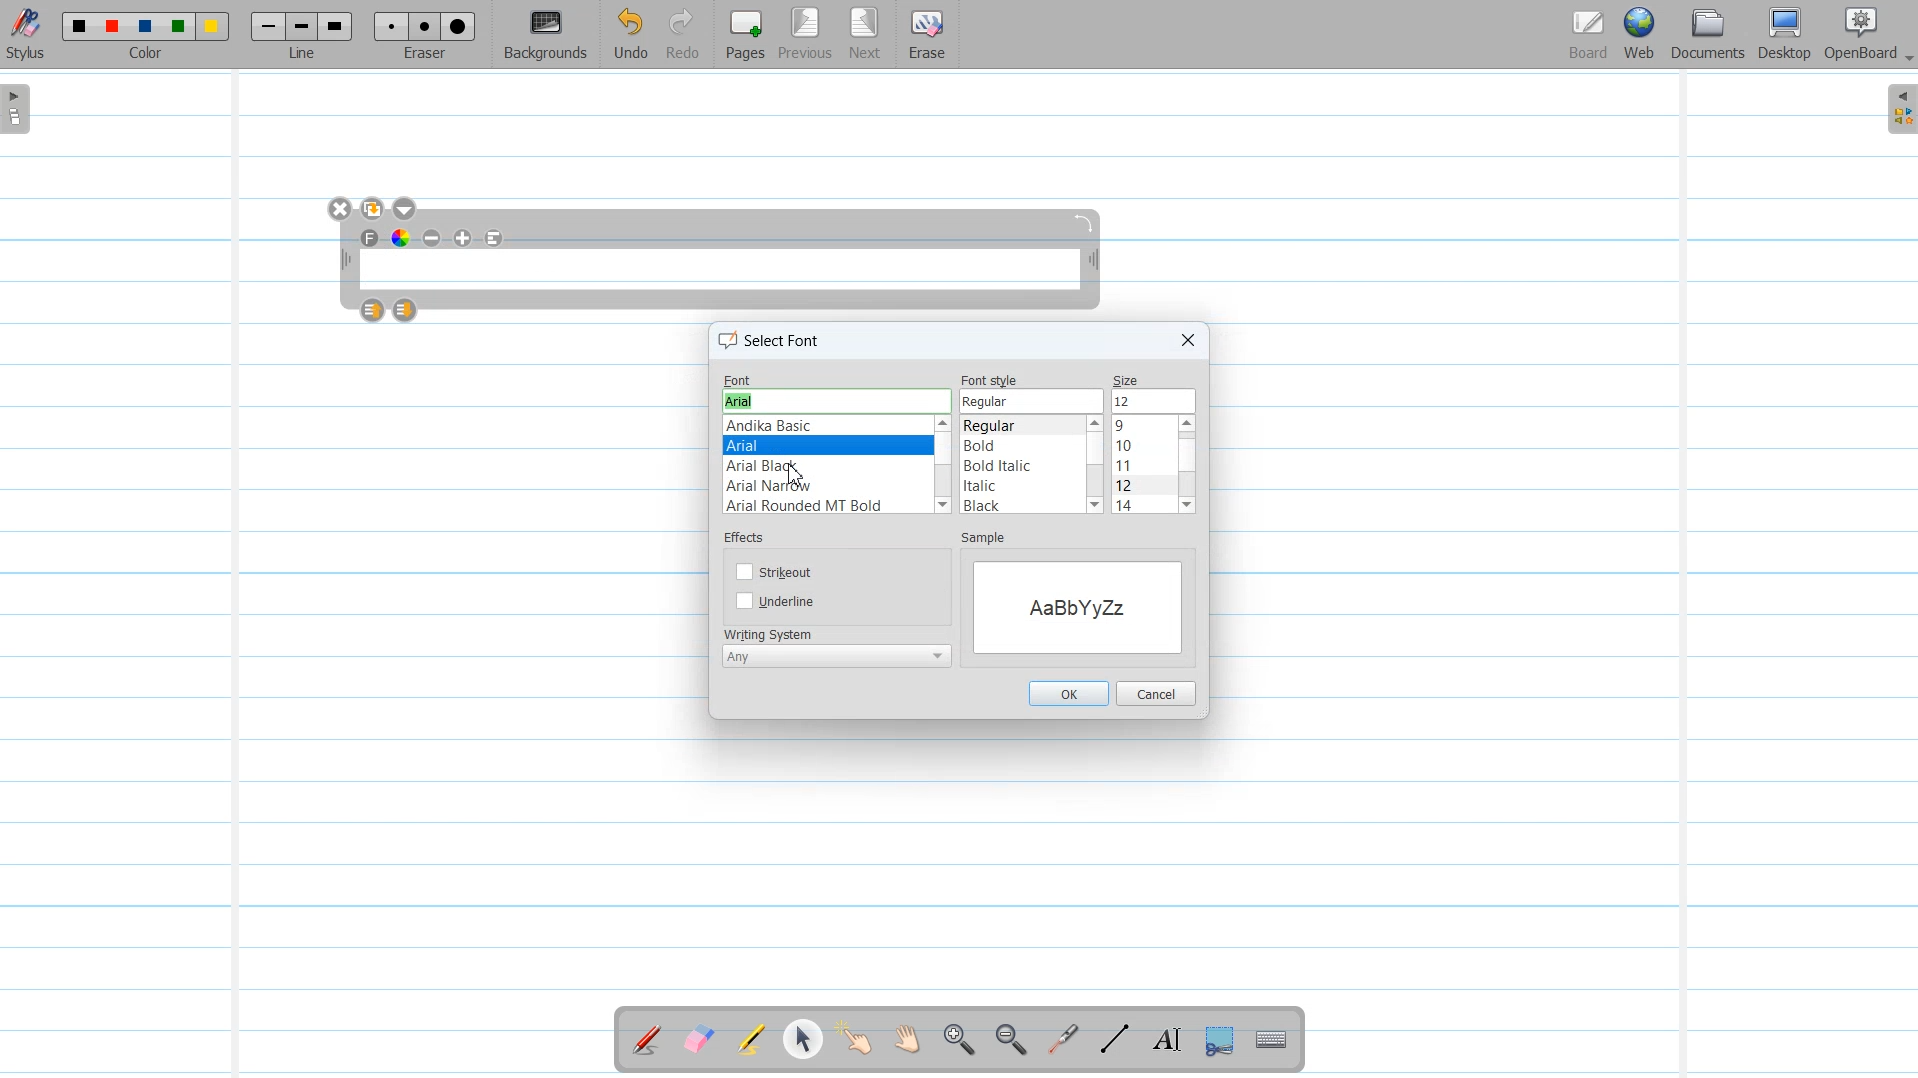  I want to click on Line, so click(304, 34).